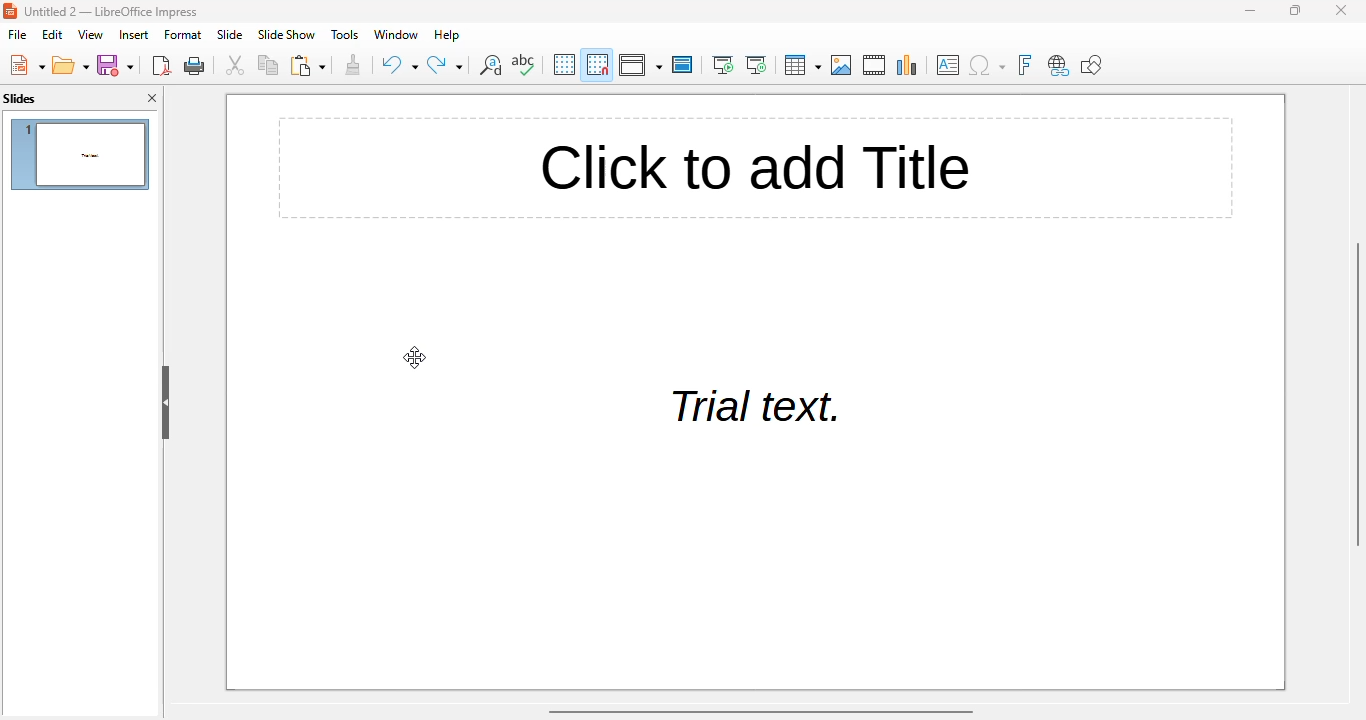 The width and height of the screenshot is (1366, 720). What do you see at coordinates (948, 64) in the screenshot?
I see `insert text box` at bounding box center [948, 64].